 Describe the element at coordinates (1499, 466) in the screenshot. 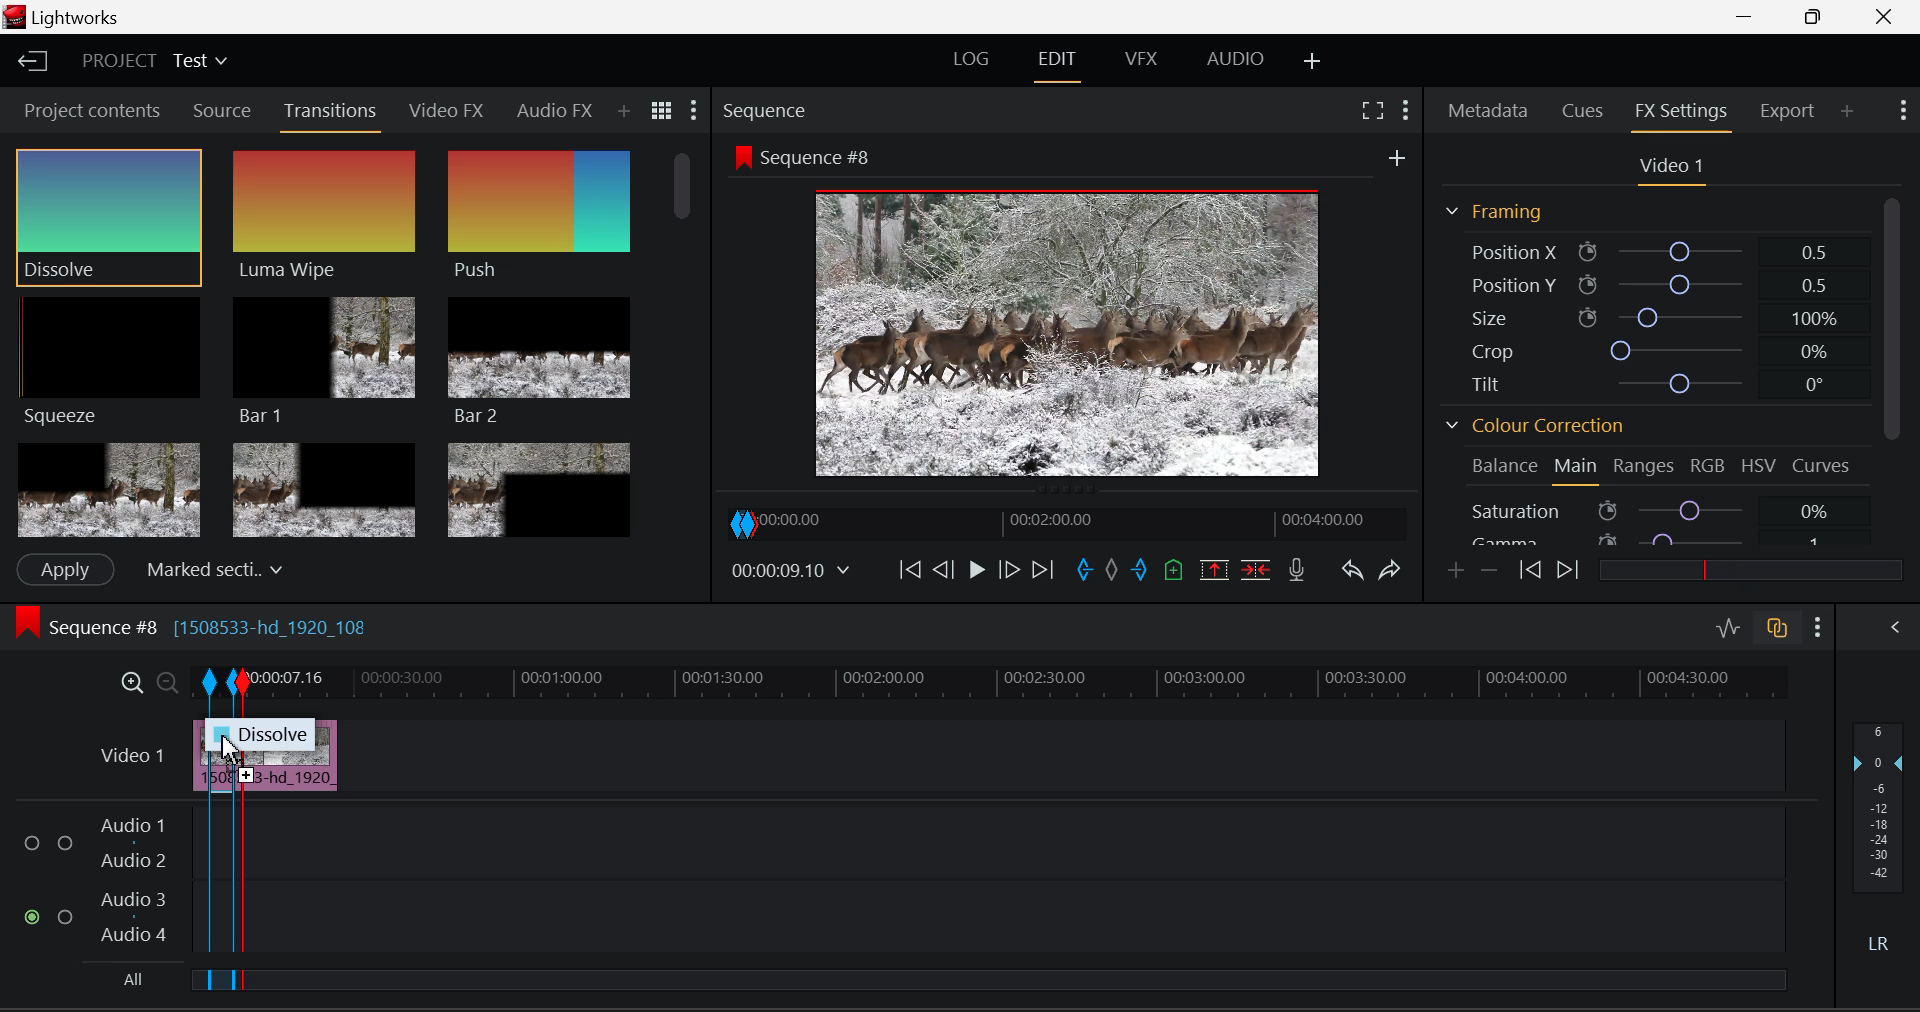

I see `Balance` at that location.